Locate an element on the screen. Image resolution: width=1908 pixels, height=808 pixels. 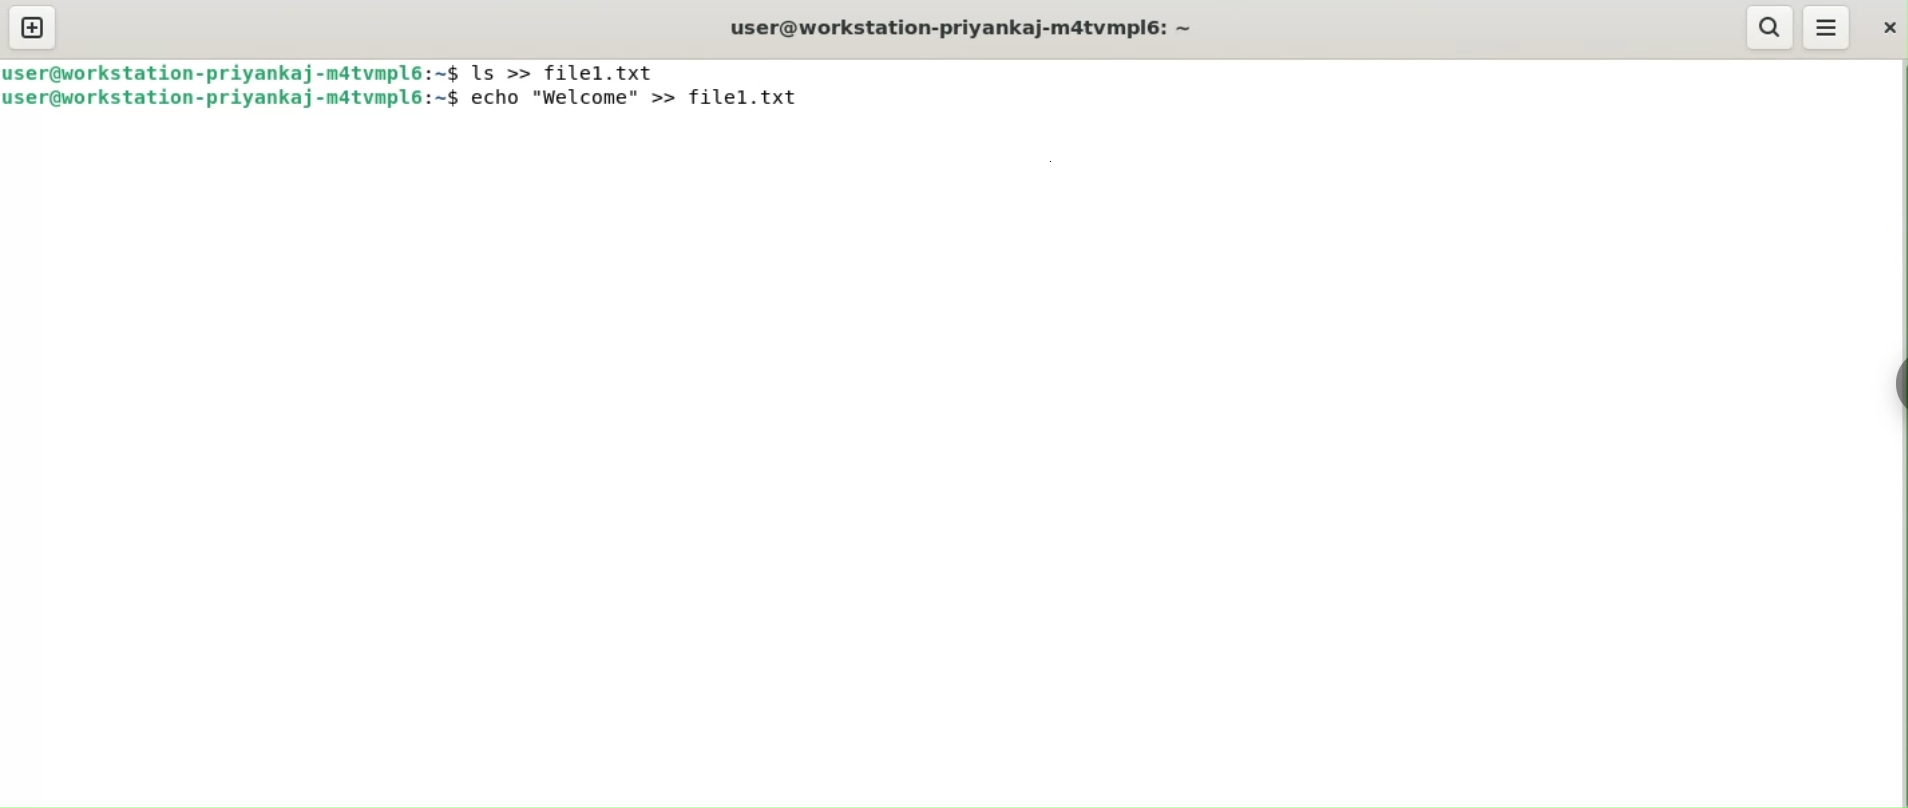
user@workstation-priyankaj-m4tvmpl6: ~ is located at coordinates (964, 27).